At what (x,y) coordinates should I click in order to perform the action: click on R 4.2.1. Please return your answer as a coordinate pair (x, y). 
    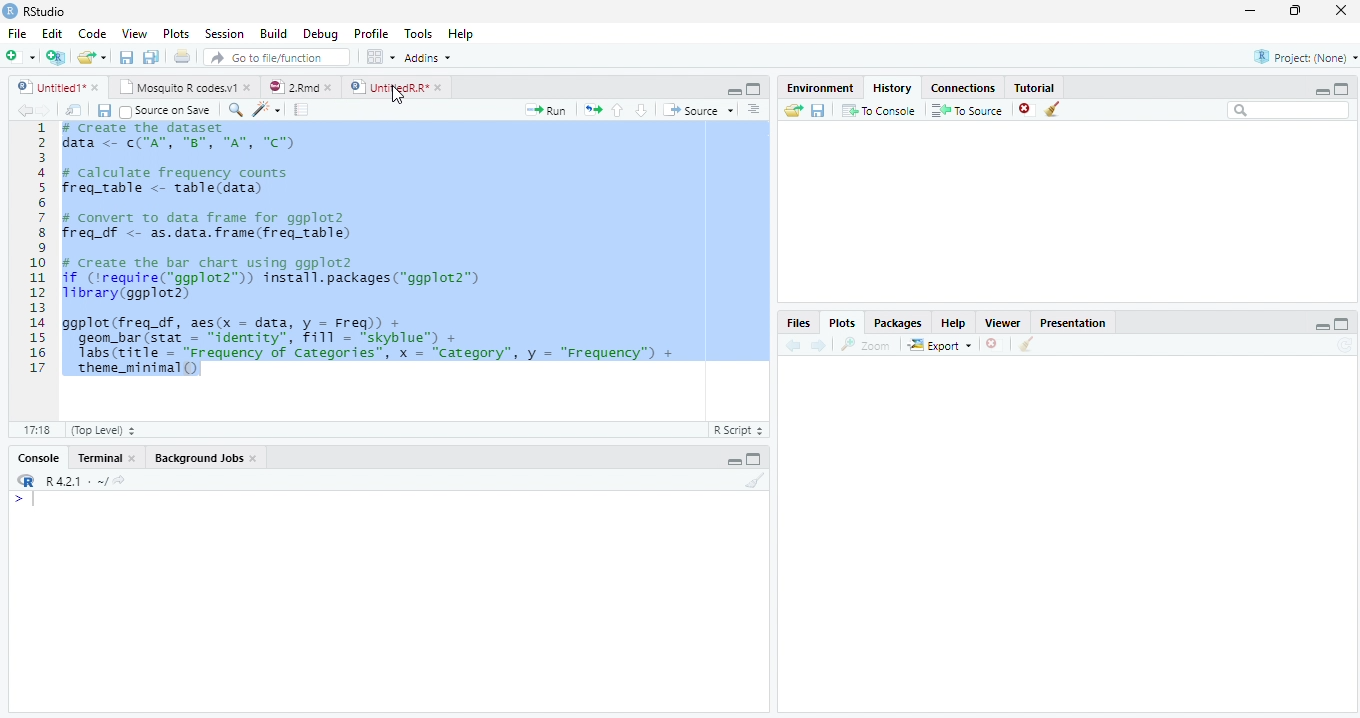
    Looking at the image, I should click on (70, 482).